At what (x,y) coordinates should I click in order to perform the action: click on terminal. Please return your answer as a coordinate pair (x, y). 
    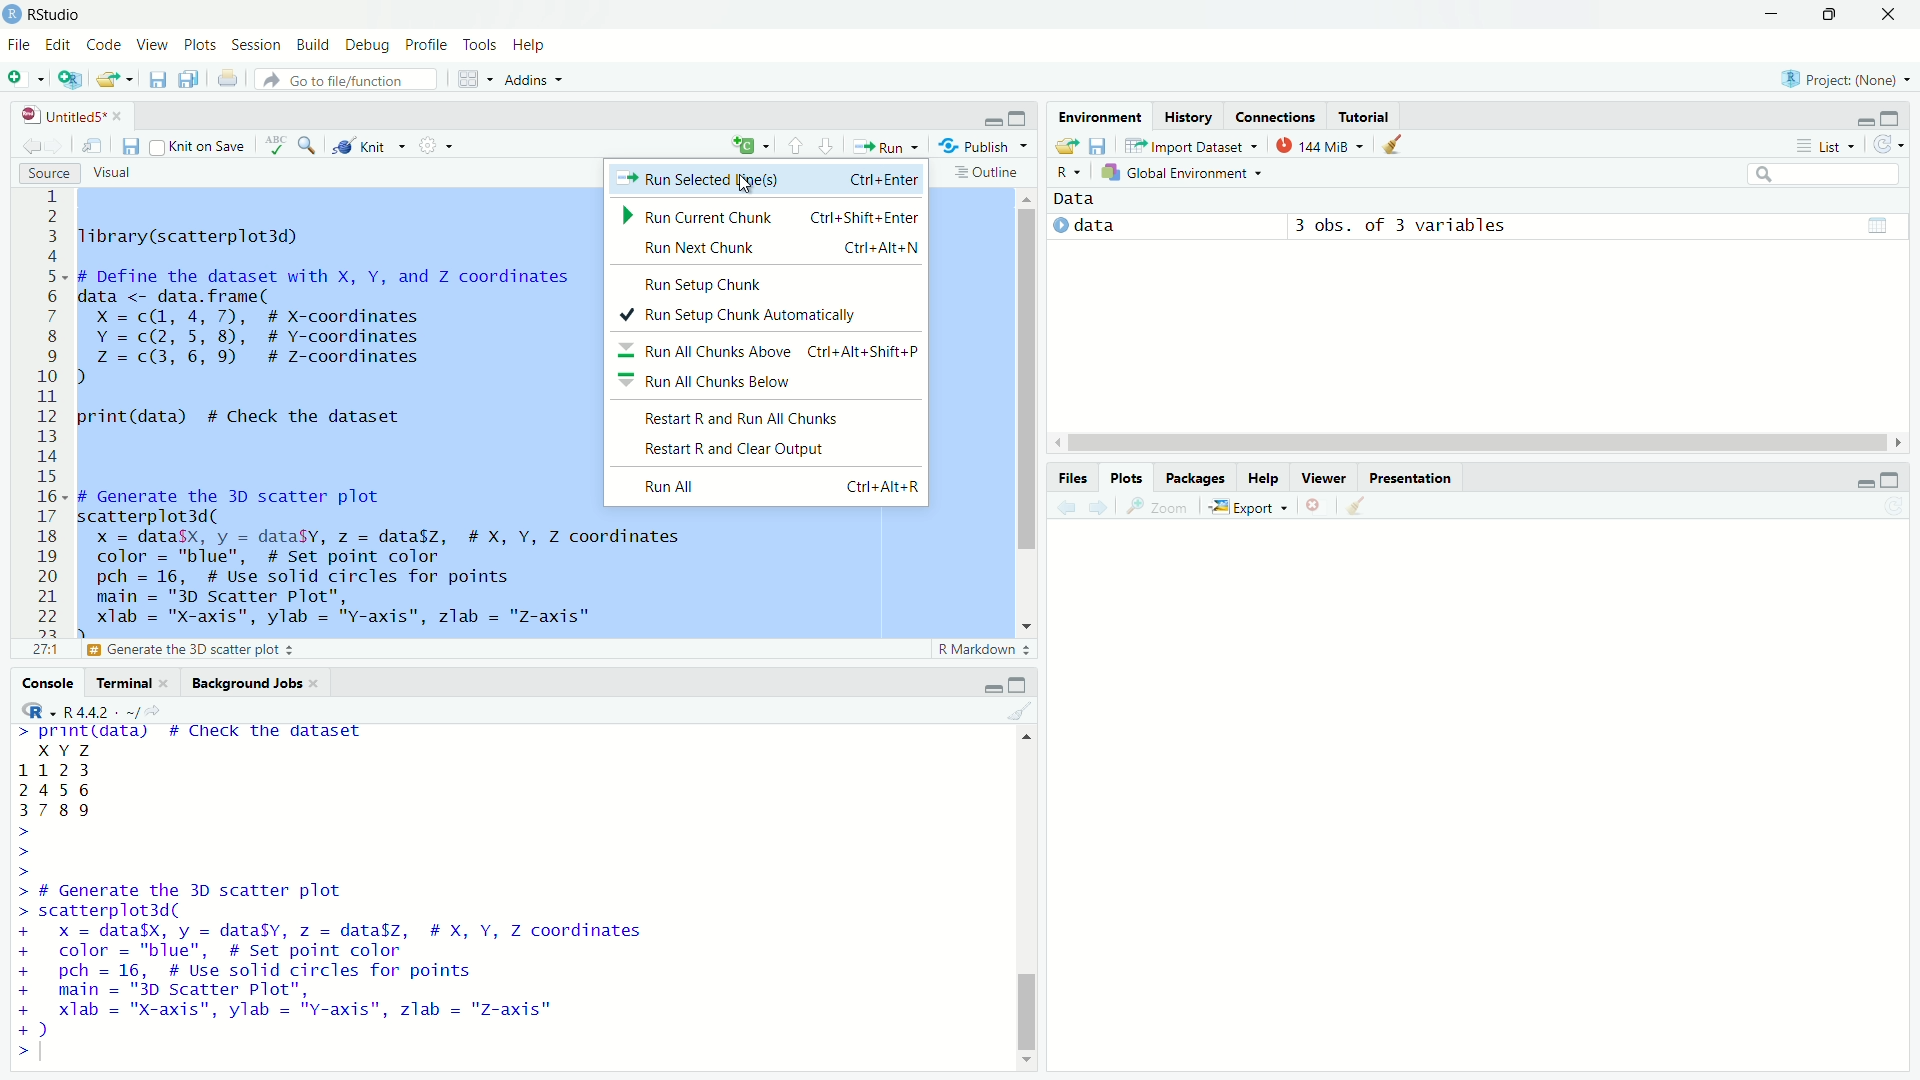
    Looking at the image, I should click on (117, 686).